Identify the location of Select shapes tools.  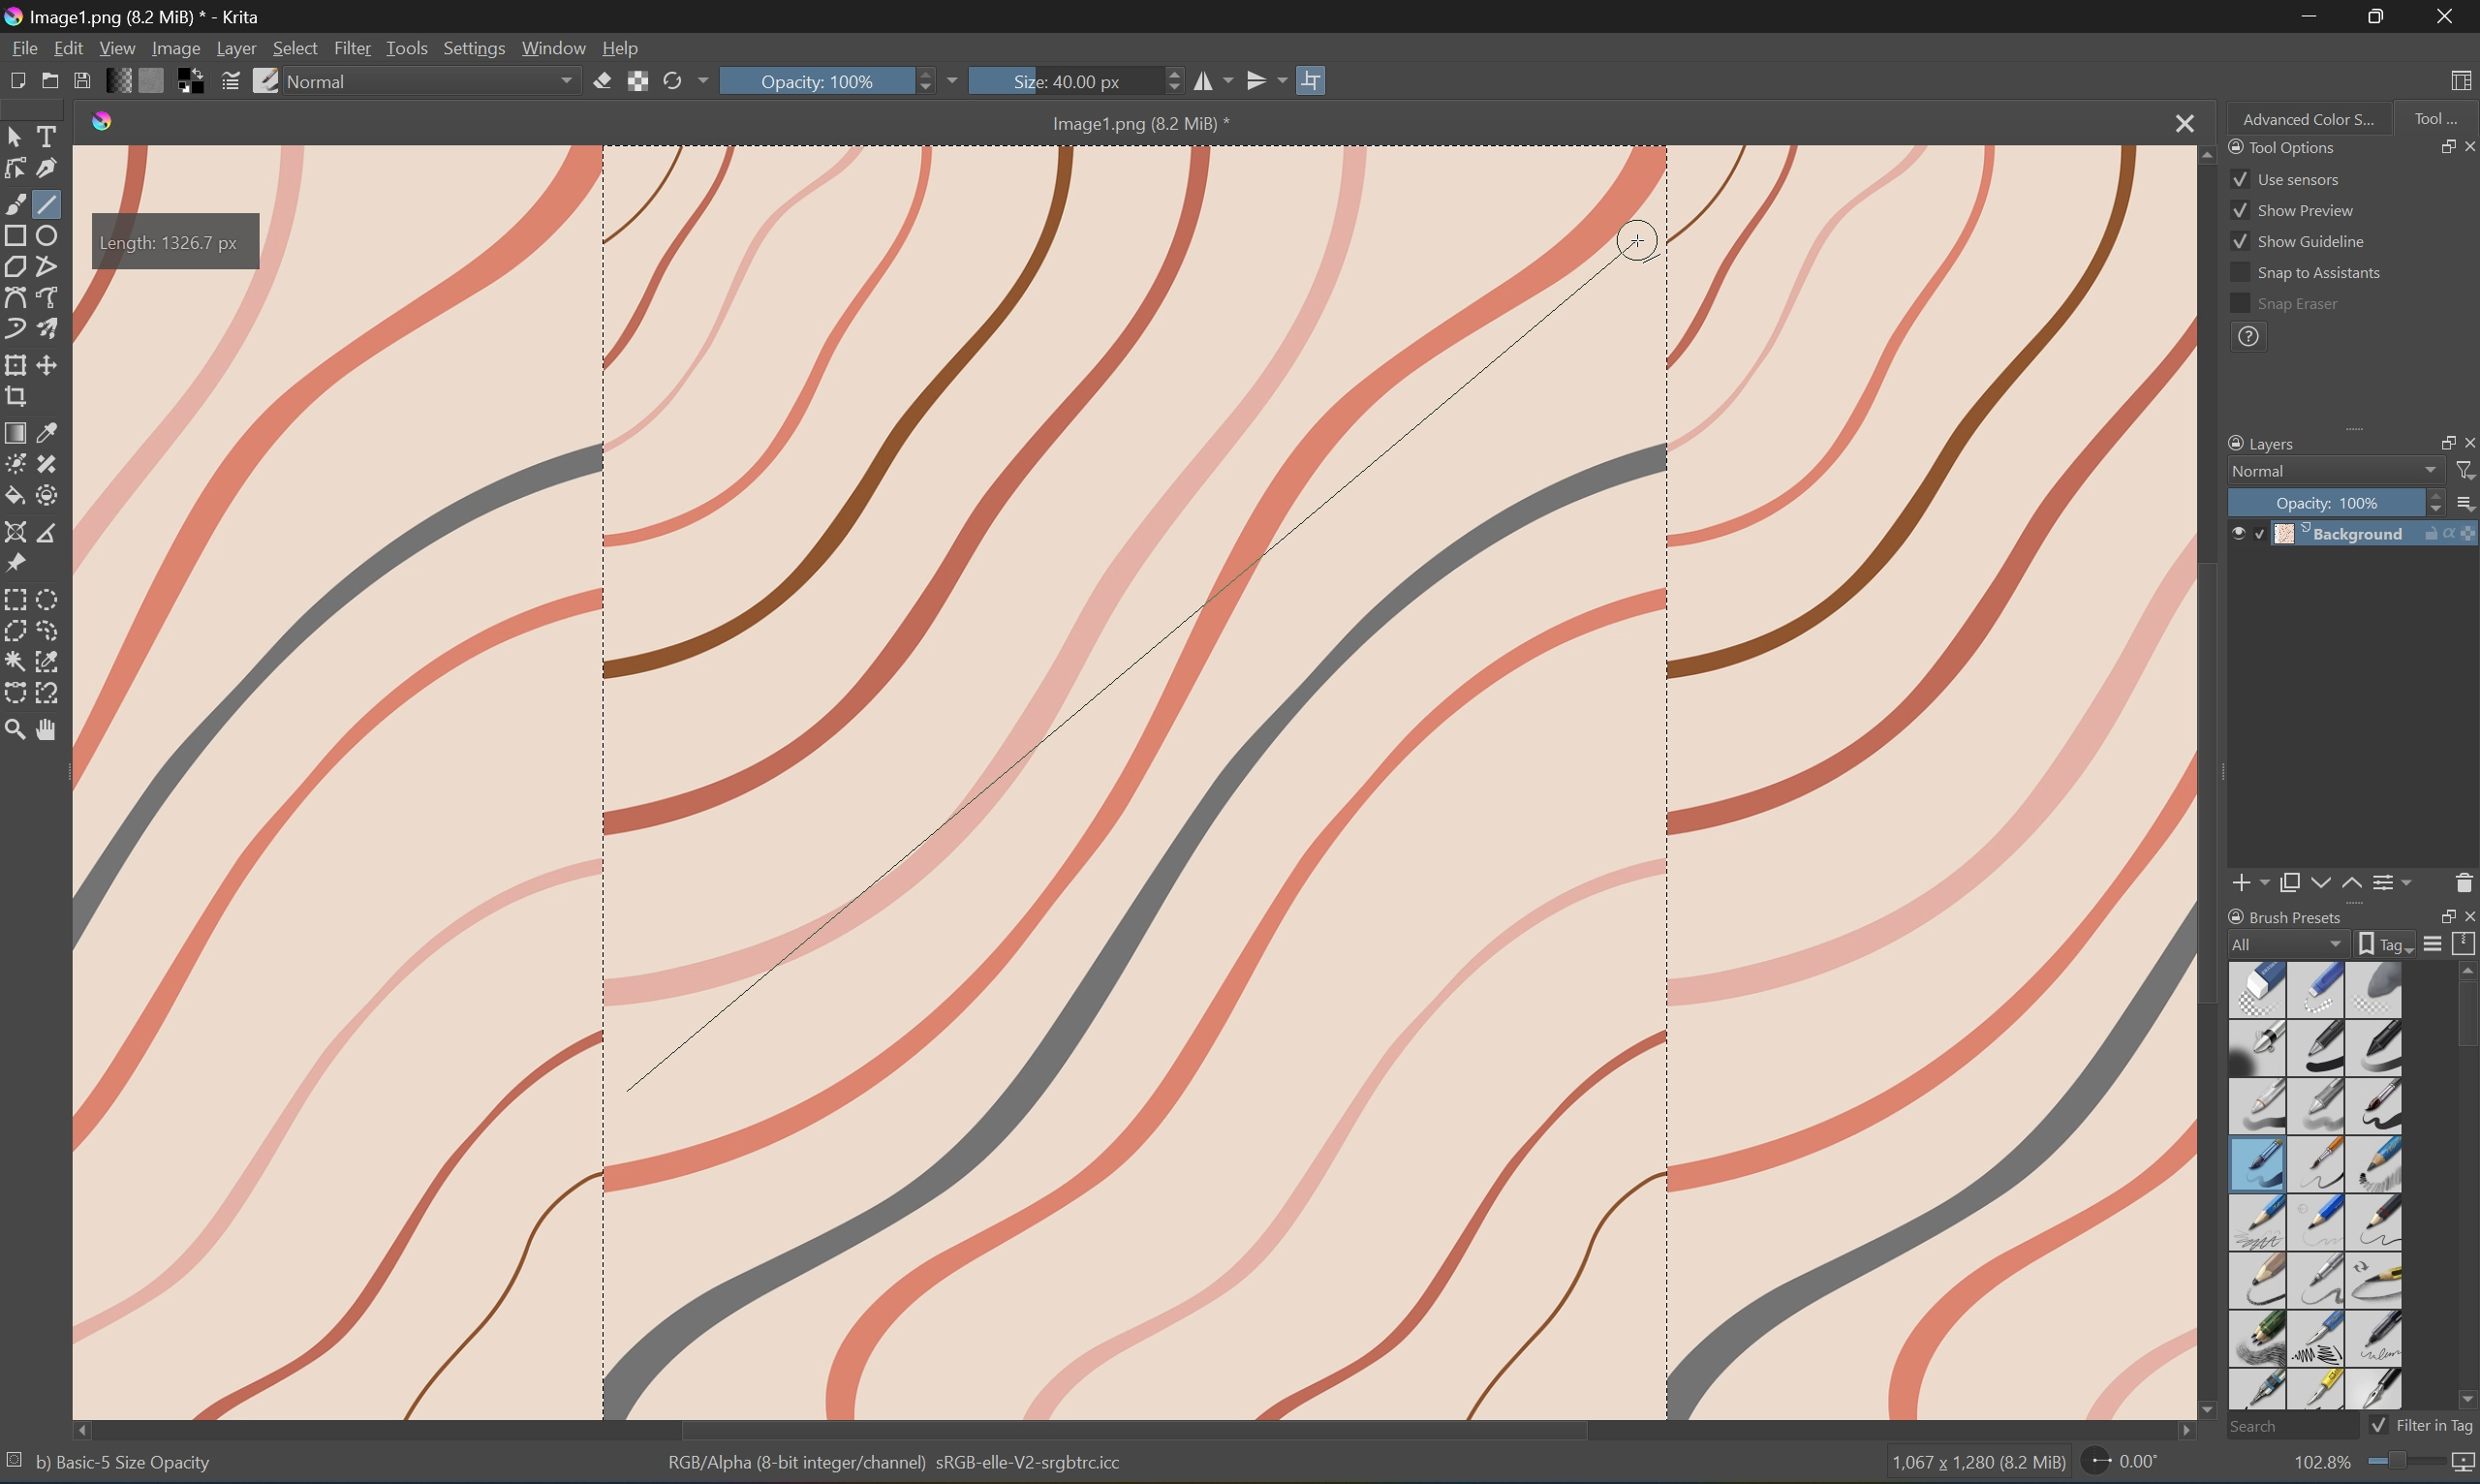
(17, 134).